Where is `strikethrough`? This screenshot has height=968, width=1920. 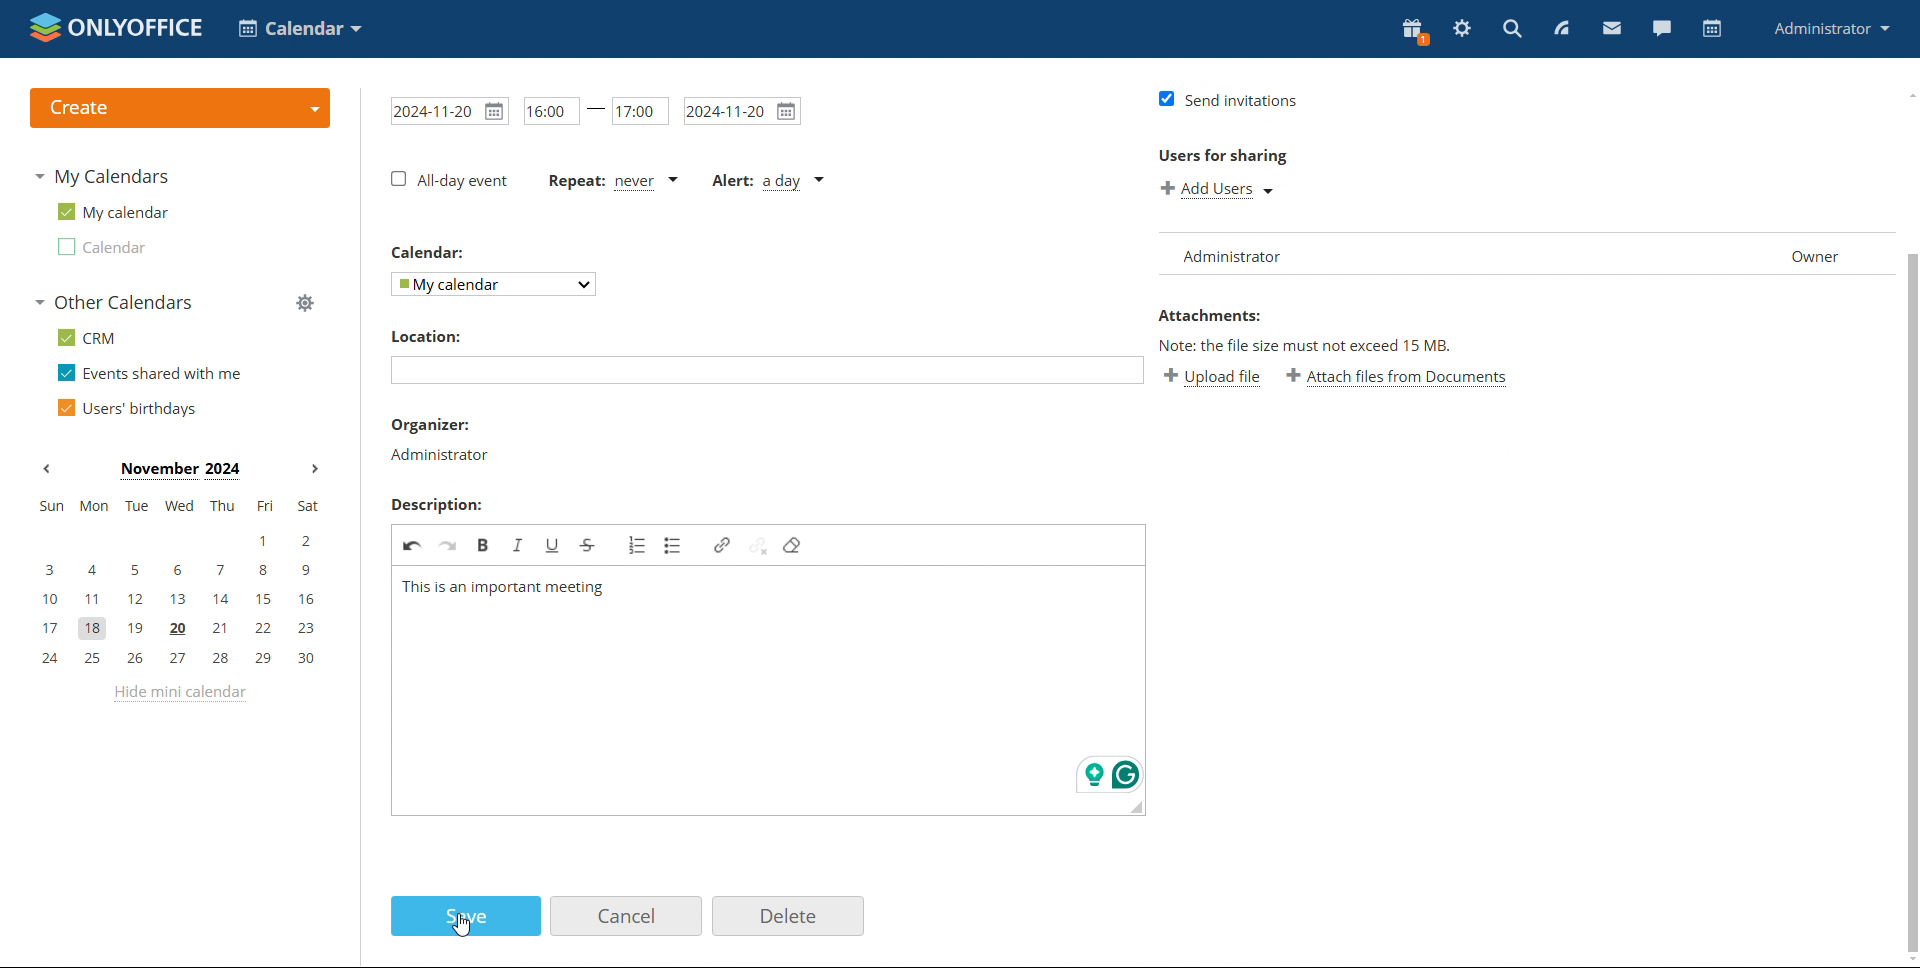 strikethrough is located at coordinates (590, 545).